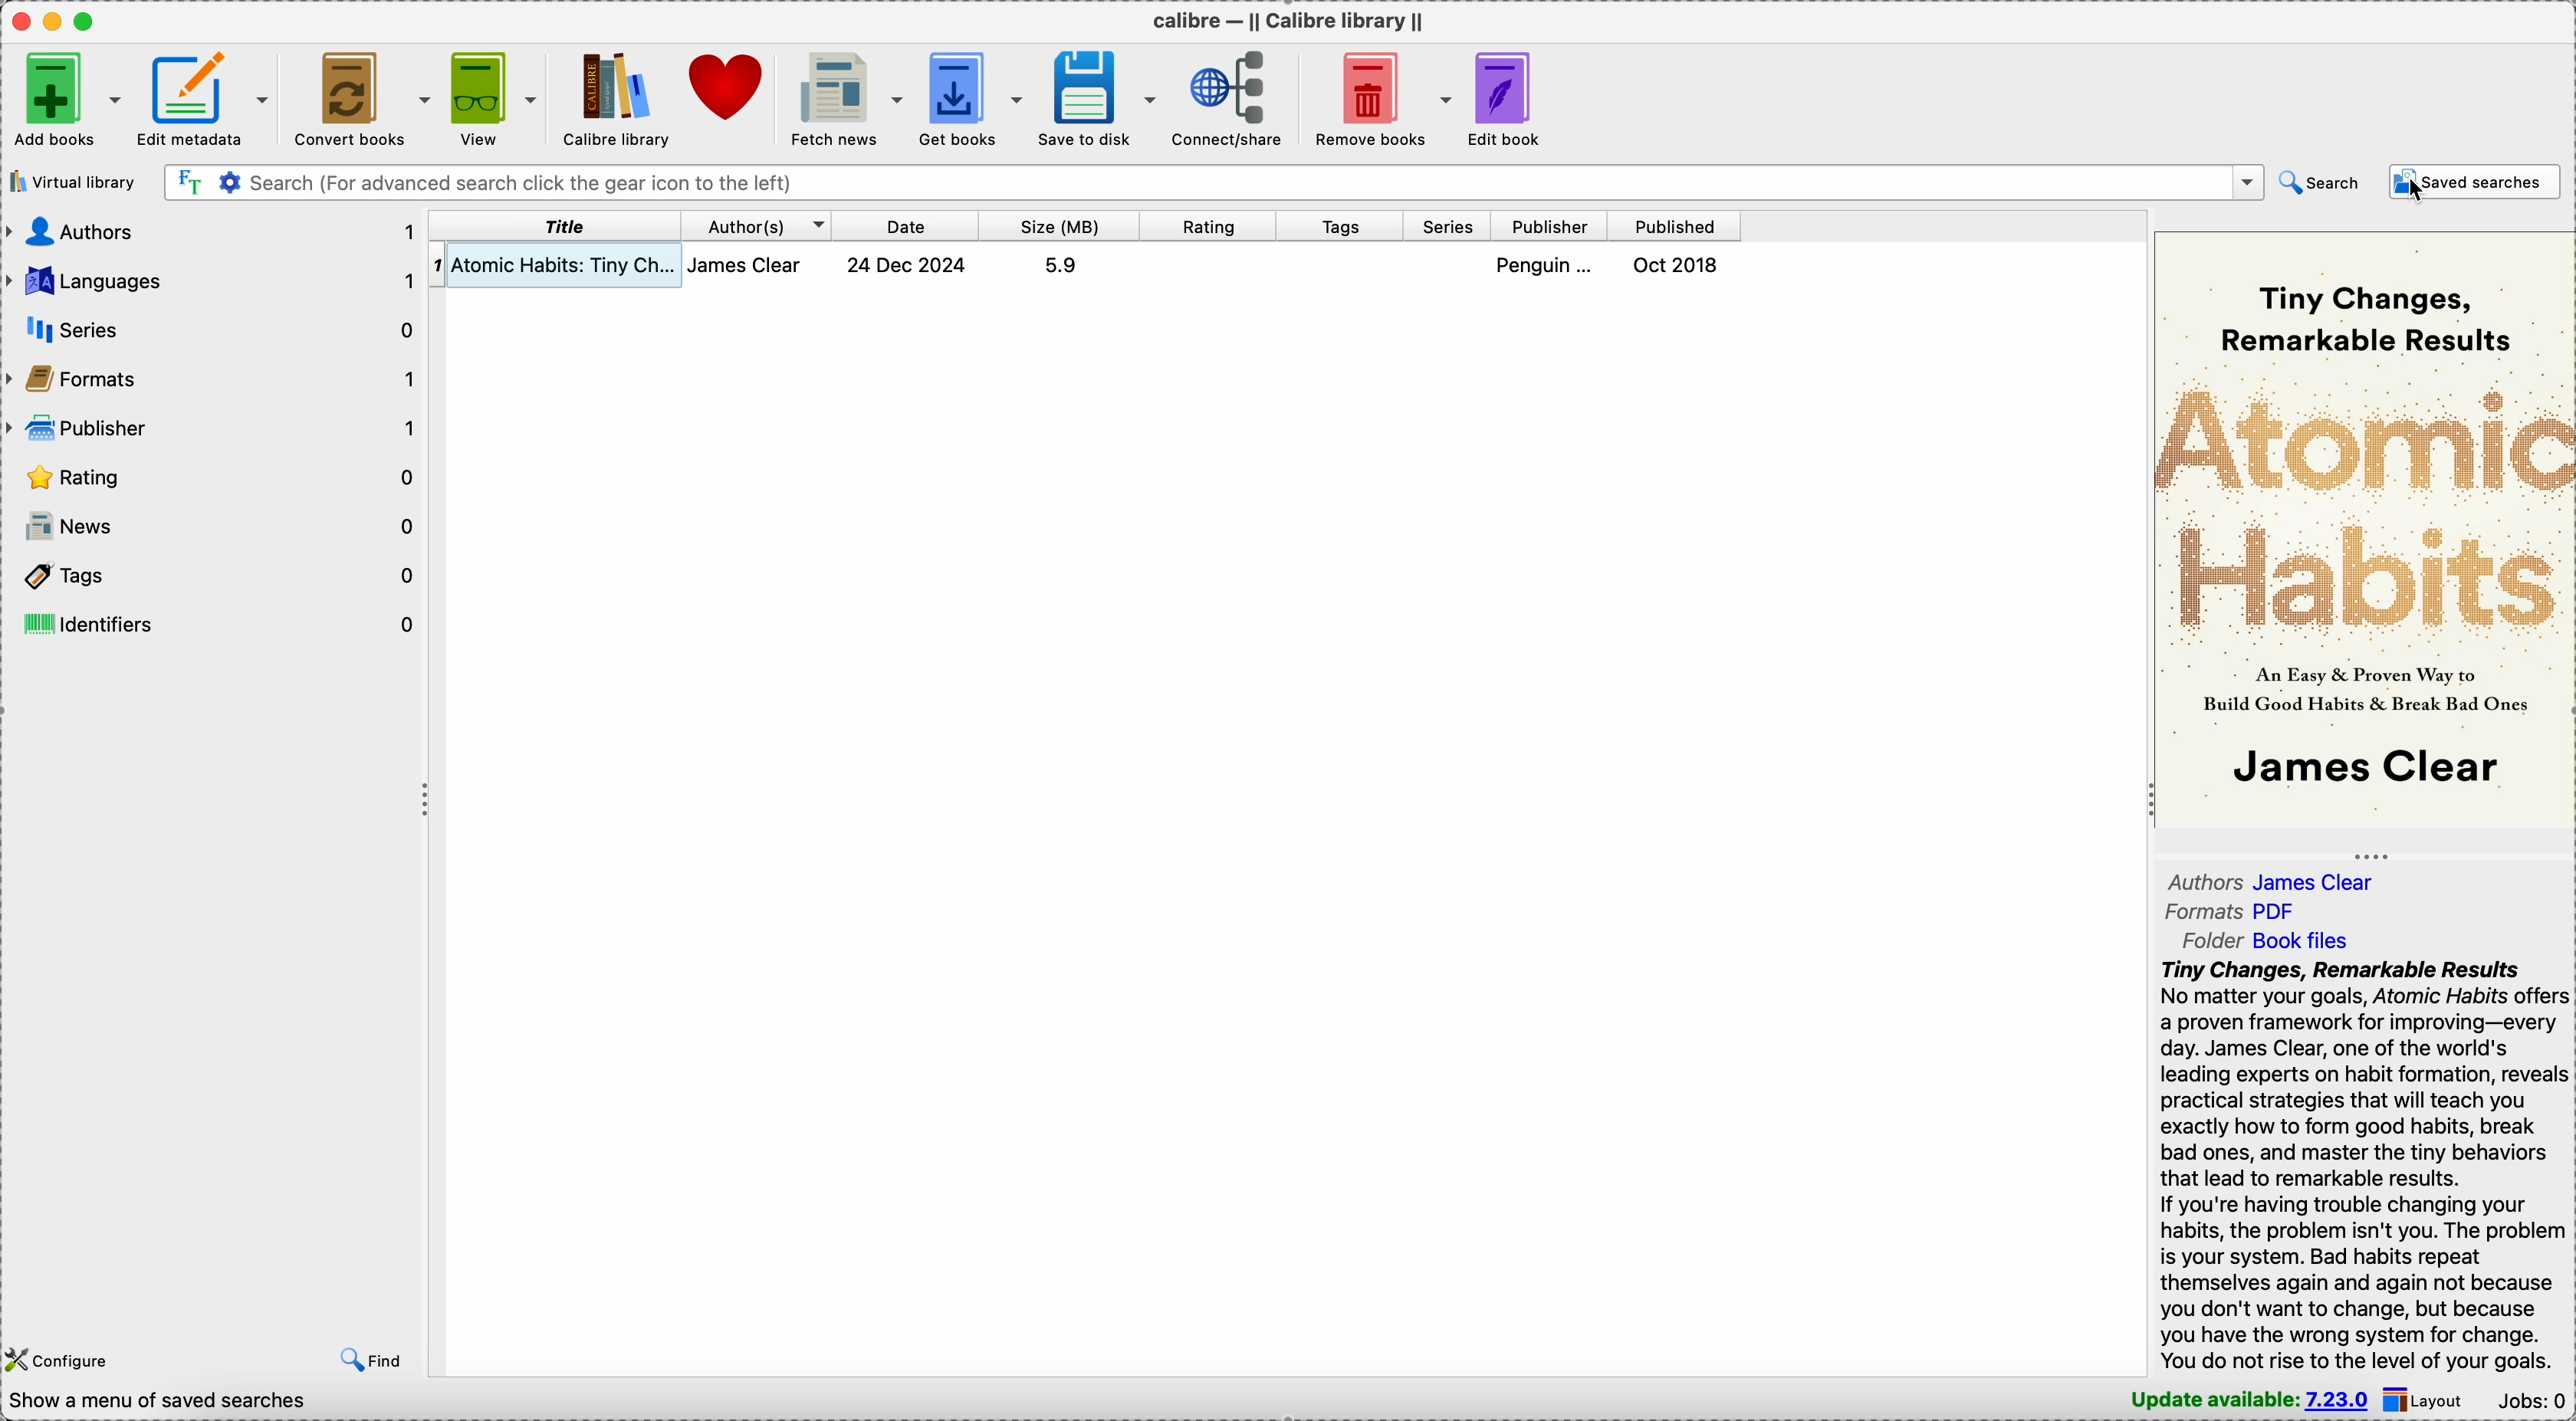 Image resolution: width=2576 pixels, height=1421 pixels. What do you see at coordinates (1385, 96) in the screenshot?
I see `remove books` at bounding box center [1385, 96].